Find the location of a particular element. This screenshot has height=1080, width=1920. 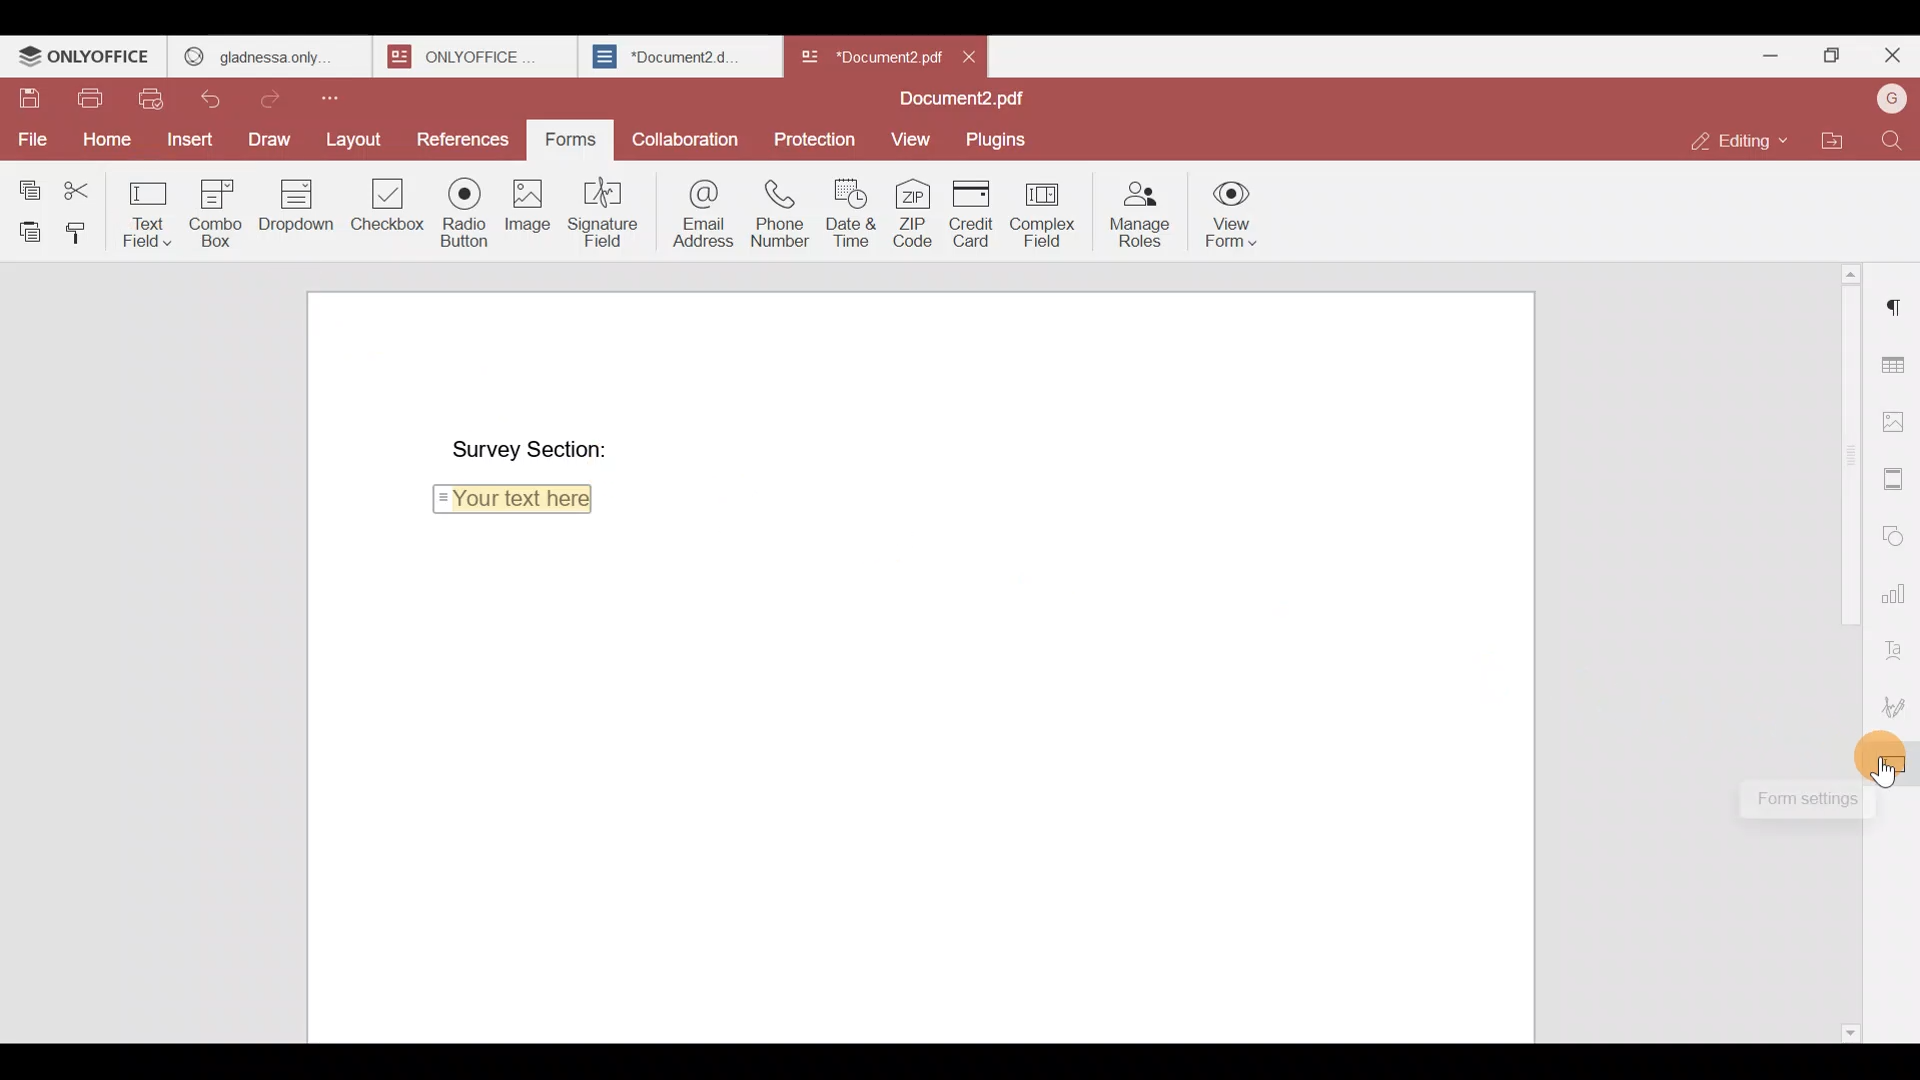

ONLYOFFICE is located at coordinates (85, 56).